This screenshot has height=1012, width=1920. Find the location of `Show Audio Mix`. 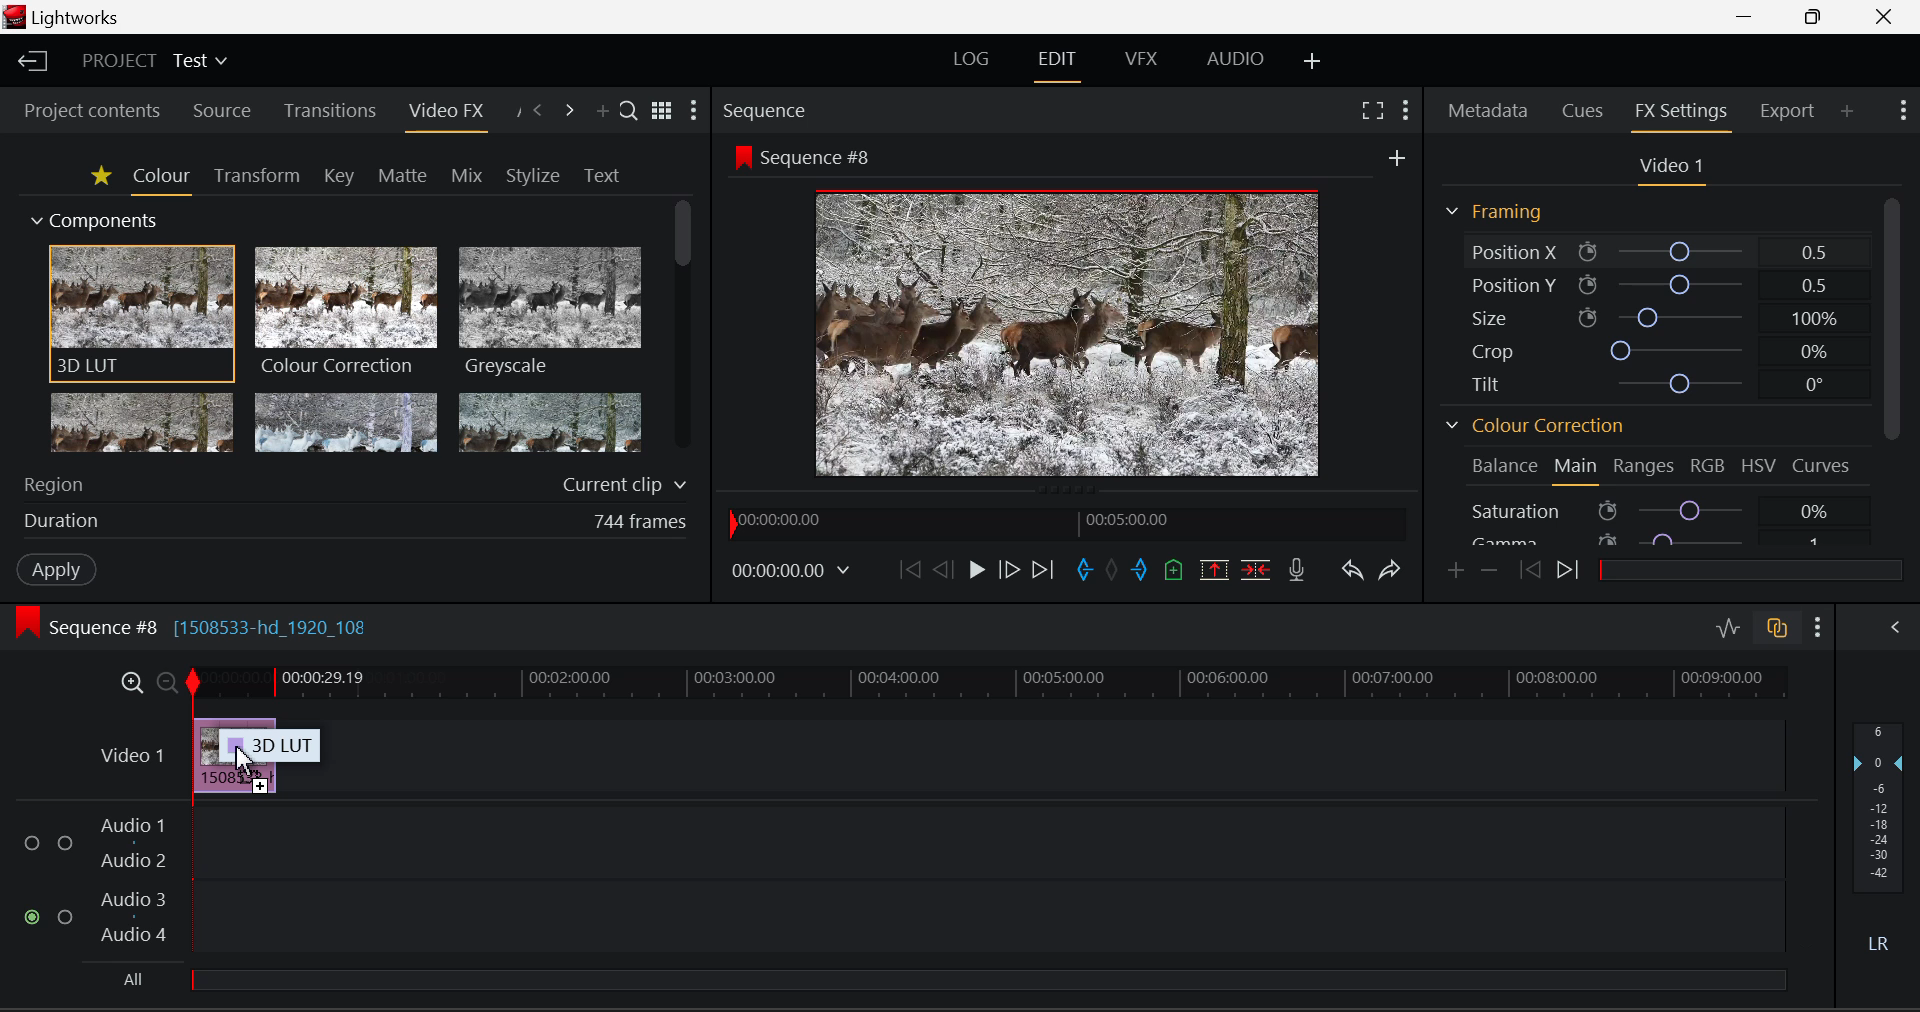

Show Audio Mix is located at coordinates (1890, 625).